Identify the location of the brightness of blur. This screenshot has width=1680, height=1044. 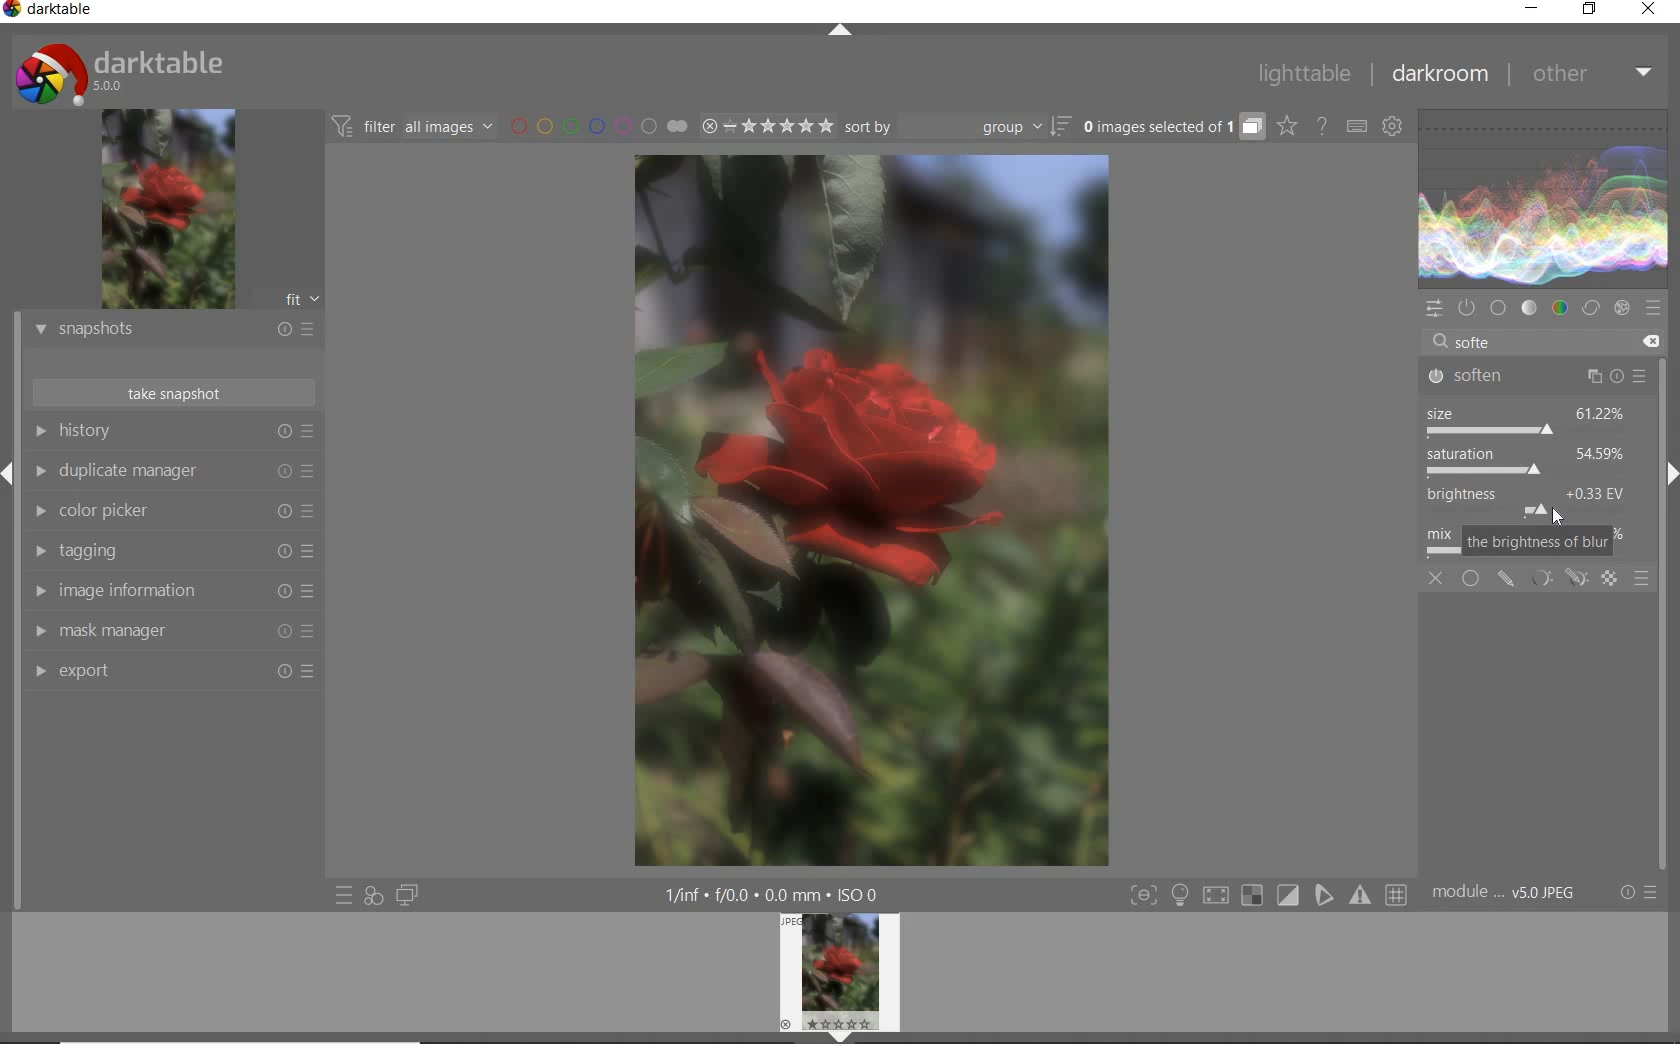
(1537, 543).